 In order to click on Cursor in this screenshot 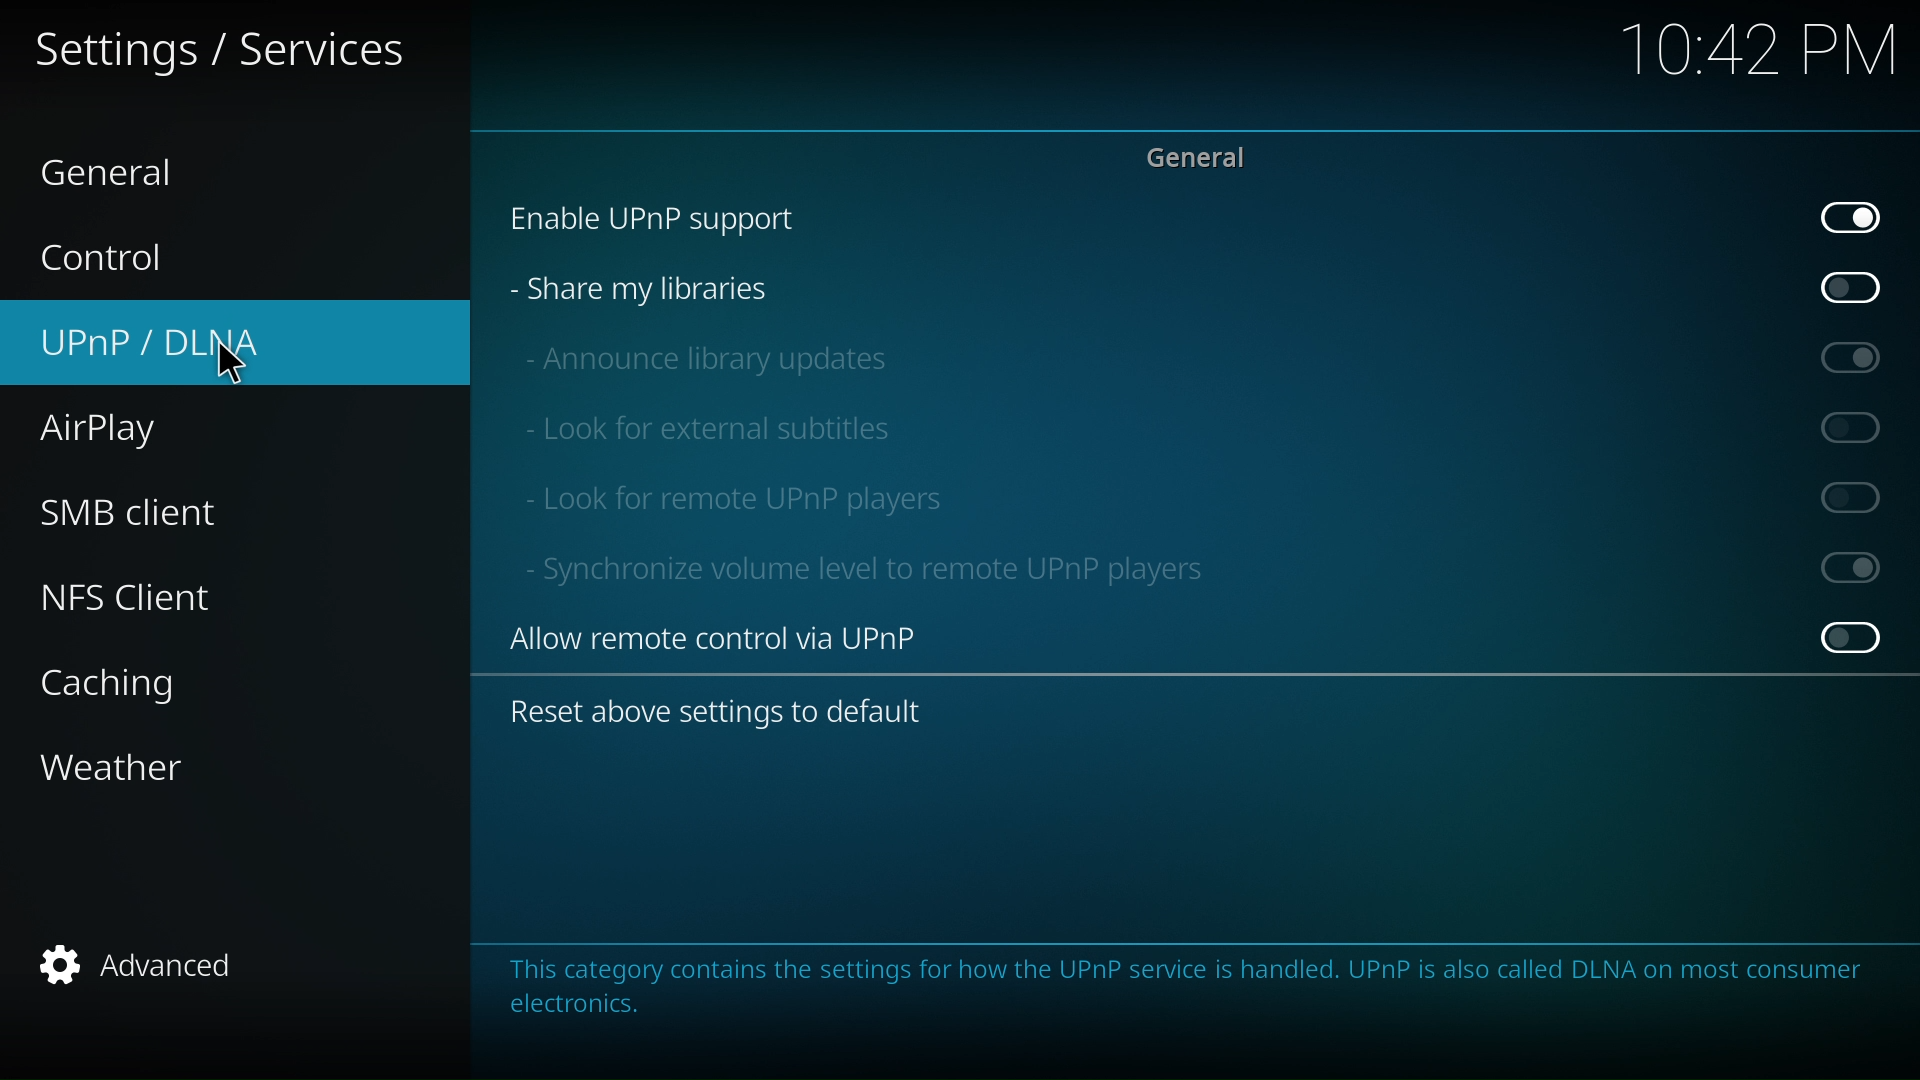, I will do `click(248, 365)`.